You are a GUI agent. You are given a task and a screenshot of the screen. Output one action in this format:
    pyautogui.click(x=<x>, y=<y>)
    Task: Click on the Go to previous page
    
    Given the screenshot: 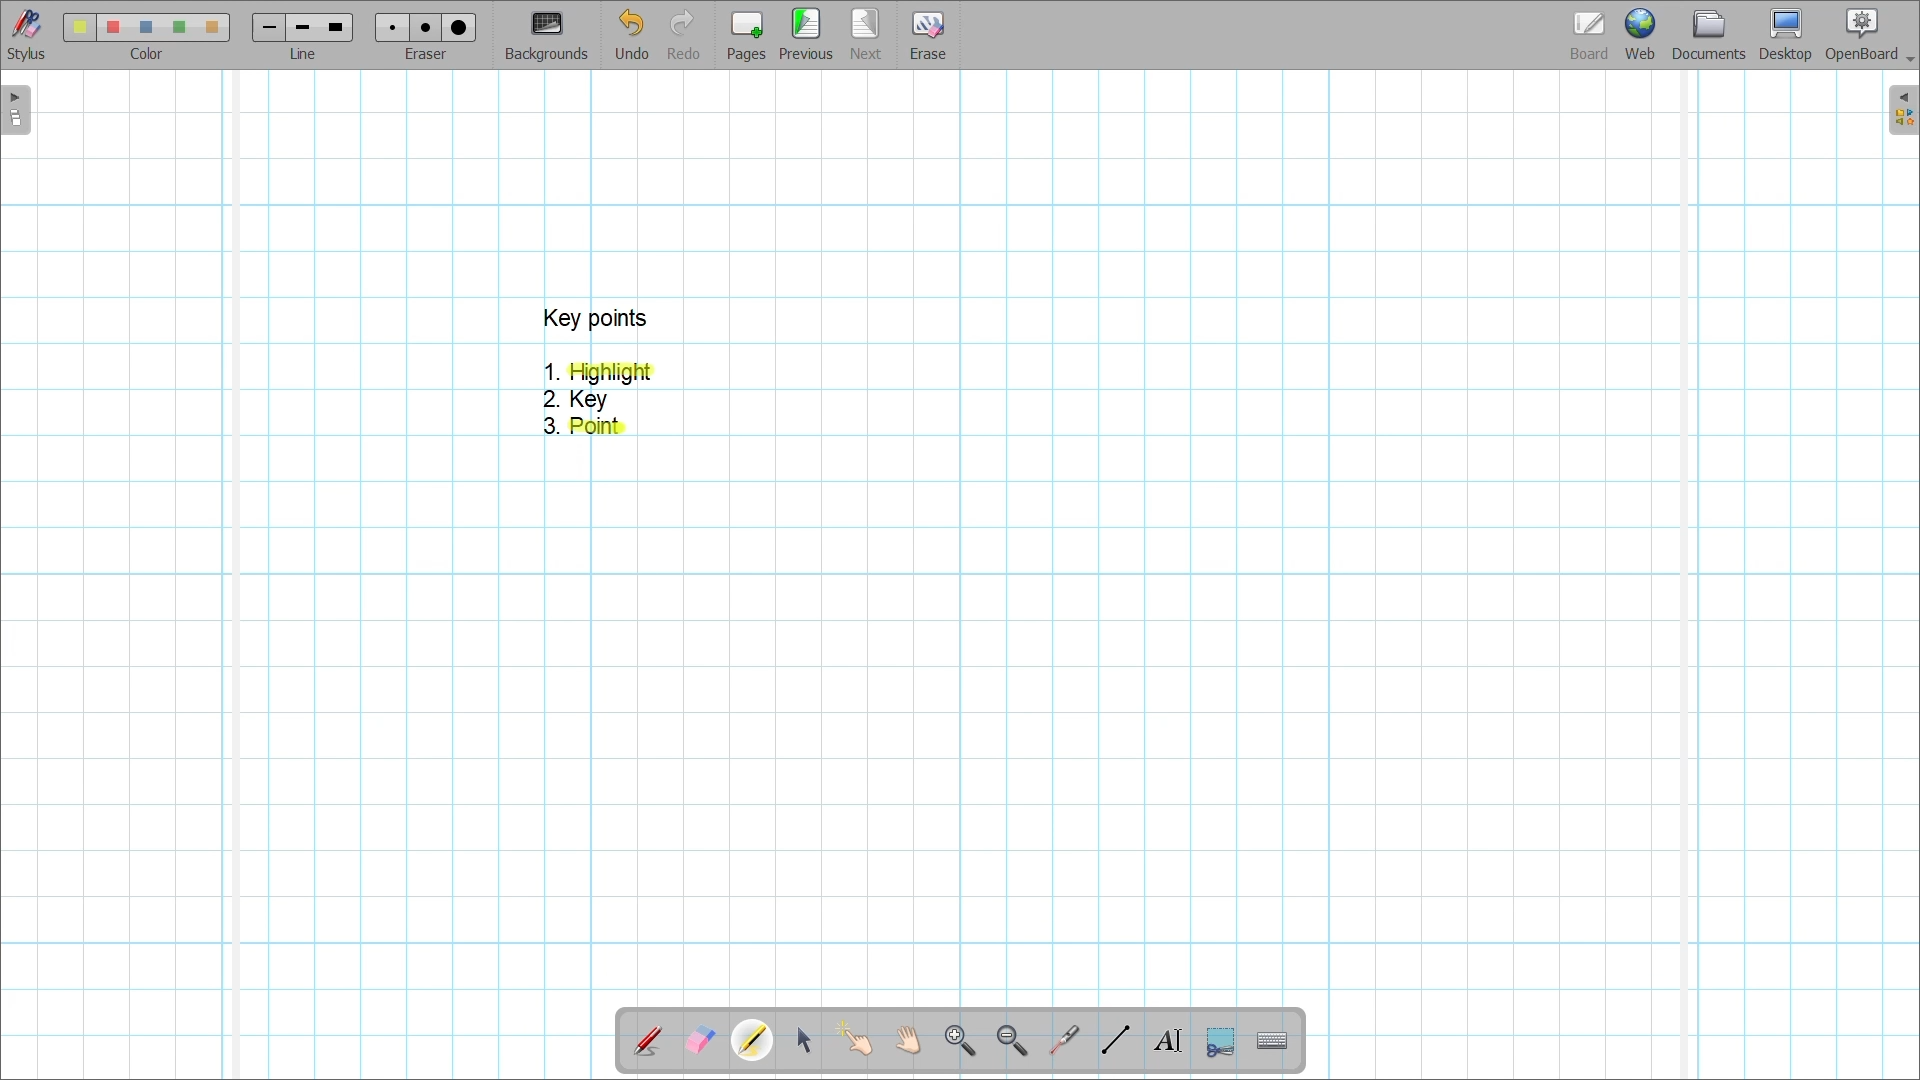 What is the action you would take?
    pyautogui.click(x=806, y=34)
    